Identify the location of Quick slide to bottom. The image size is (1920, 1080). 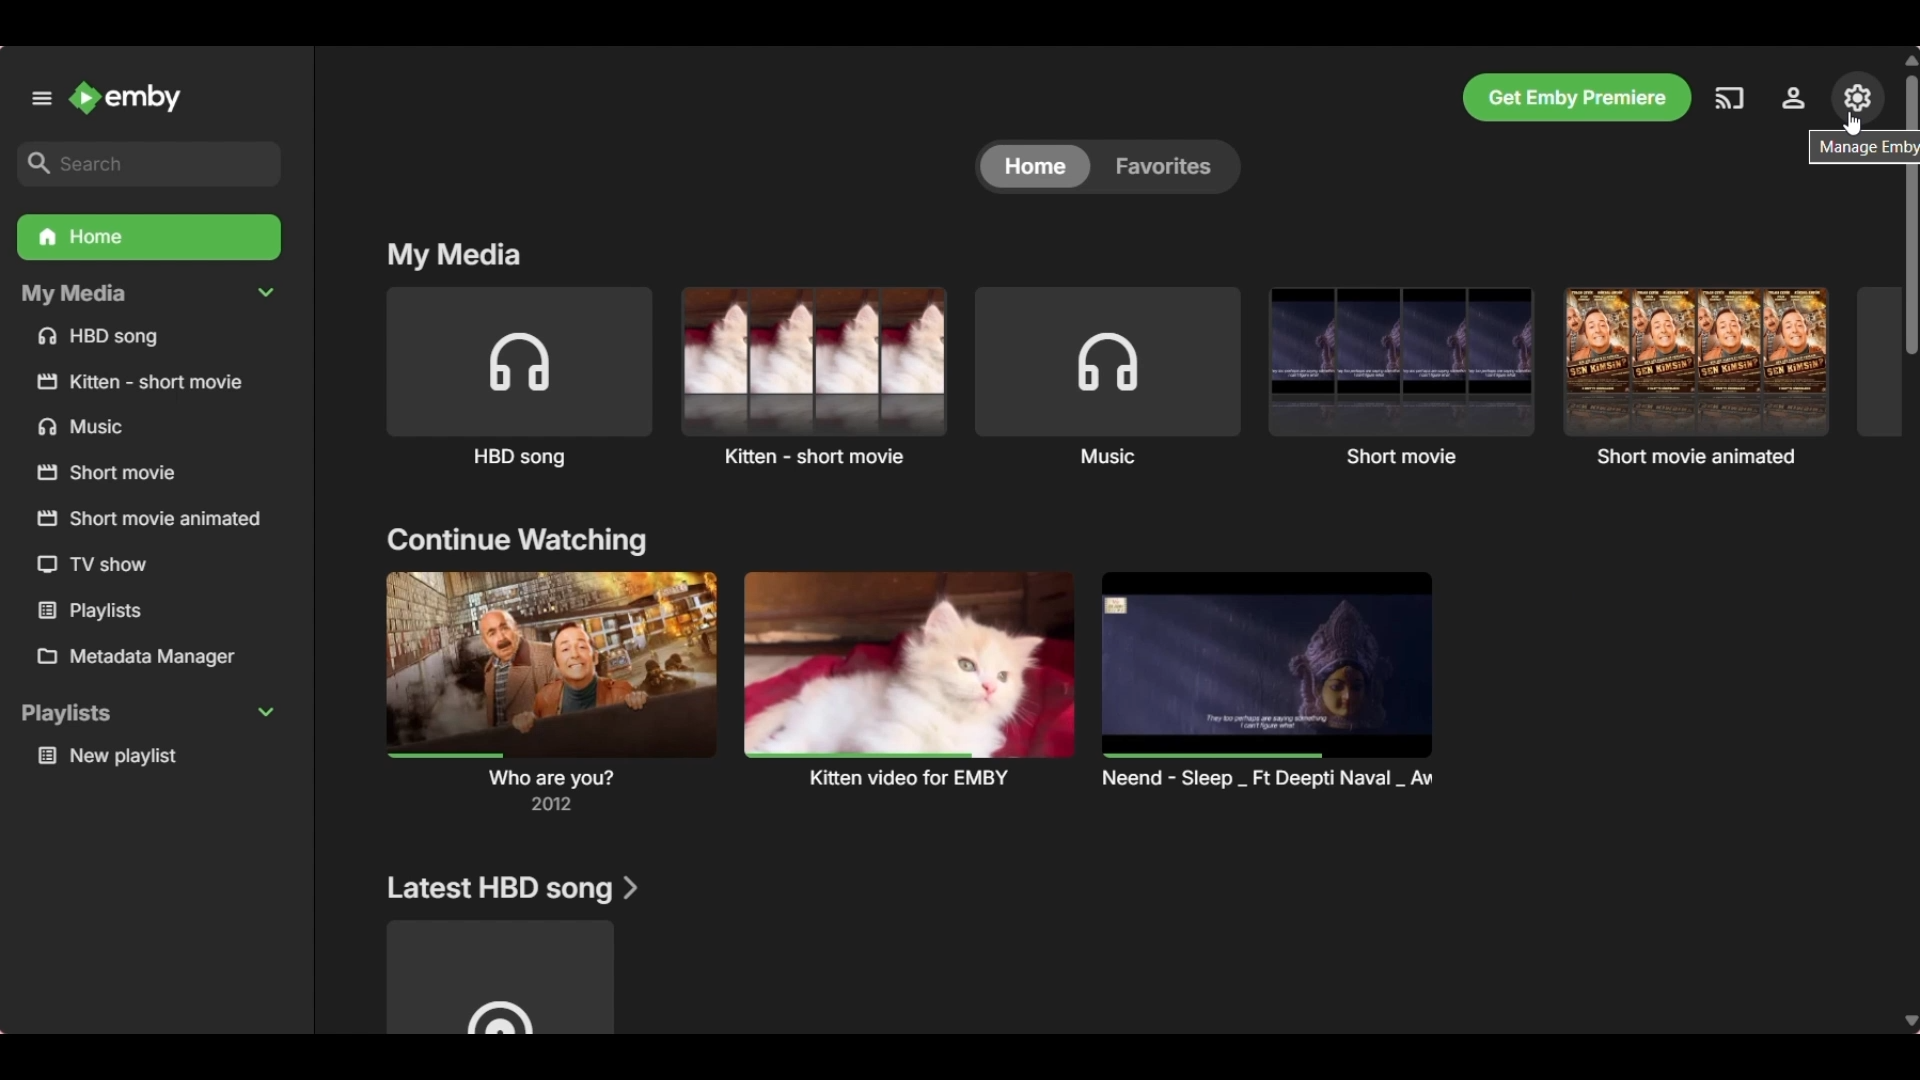
(1911, 1022).